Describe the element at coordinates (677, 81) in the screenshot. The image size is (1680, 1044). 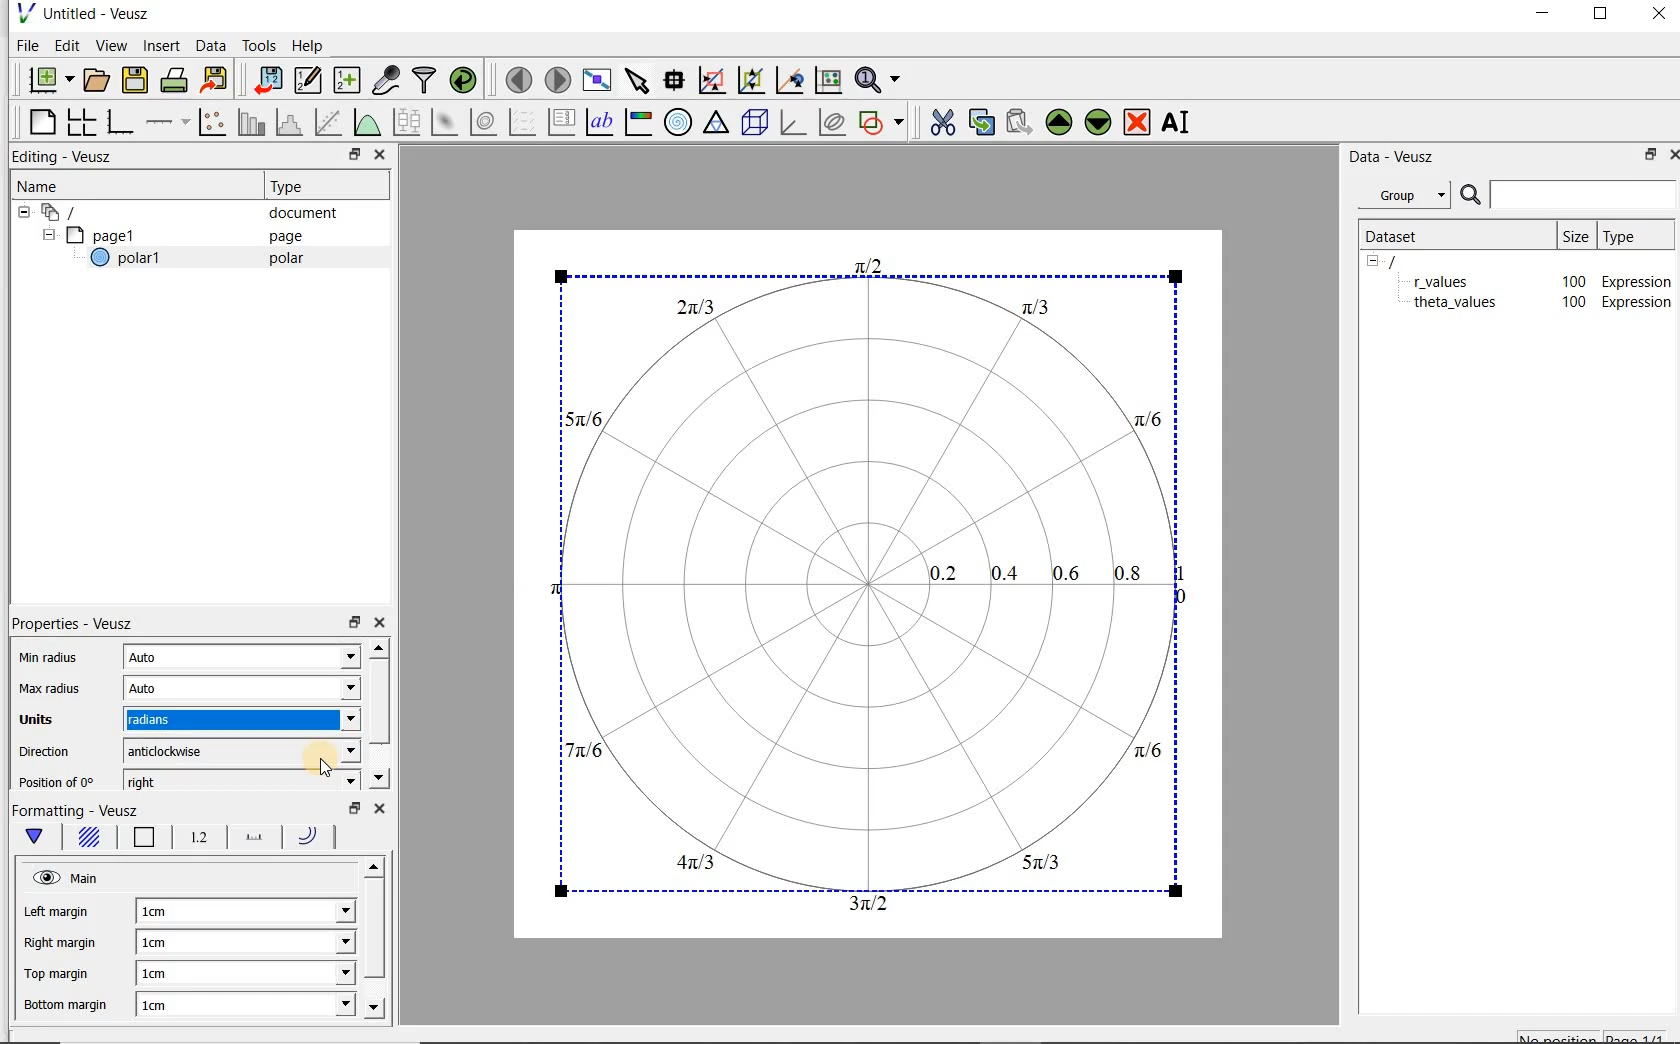
I see `Read data points on the graph` at that location.